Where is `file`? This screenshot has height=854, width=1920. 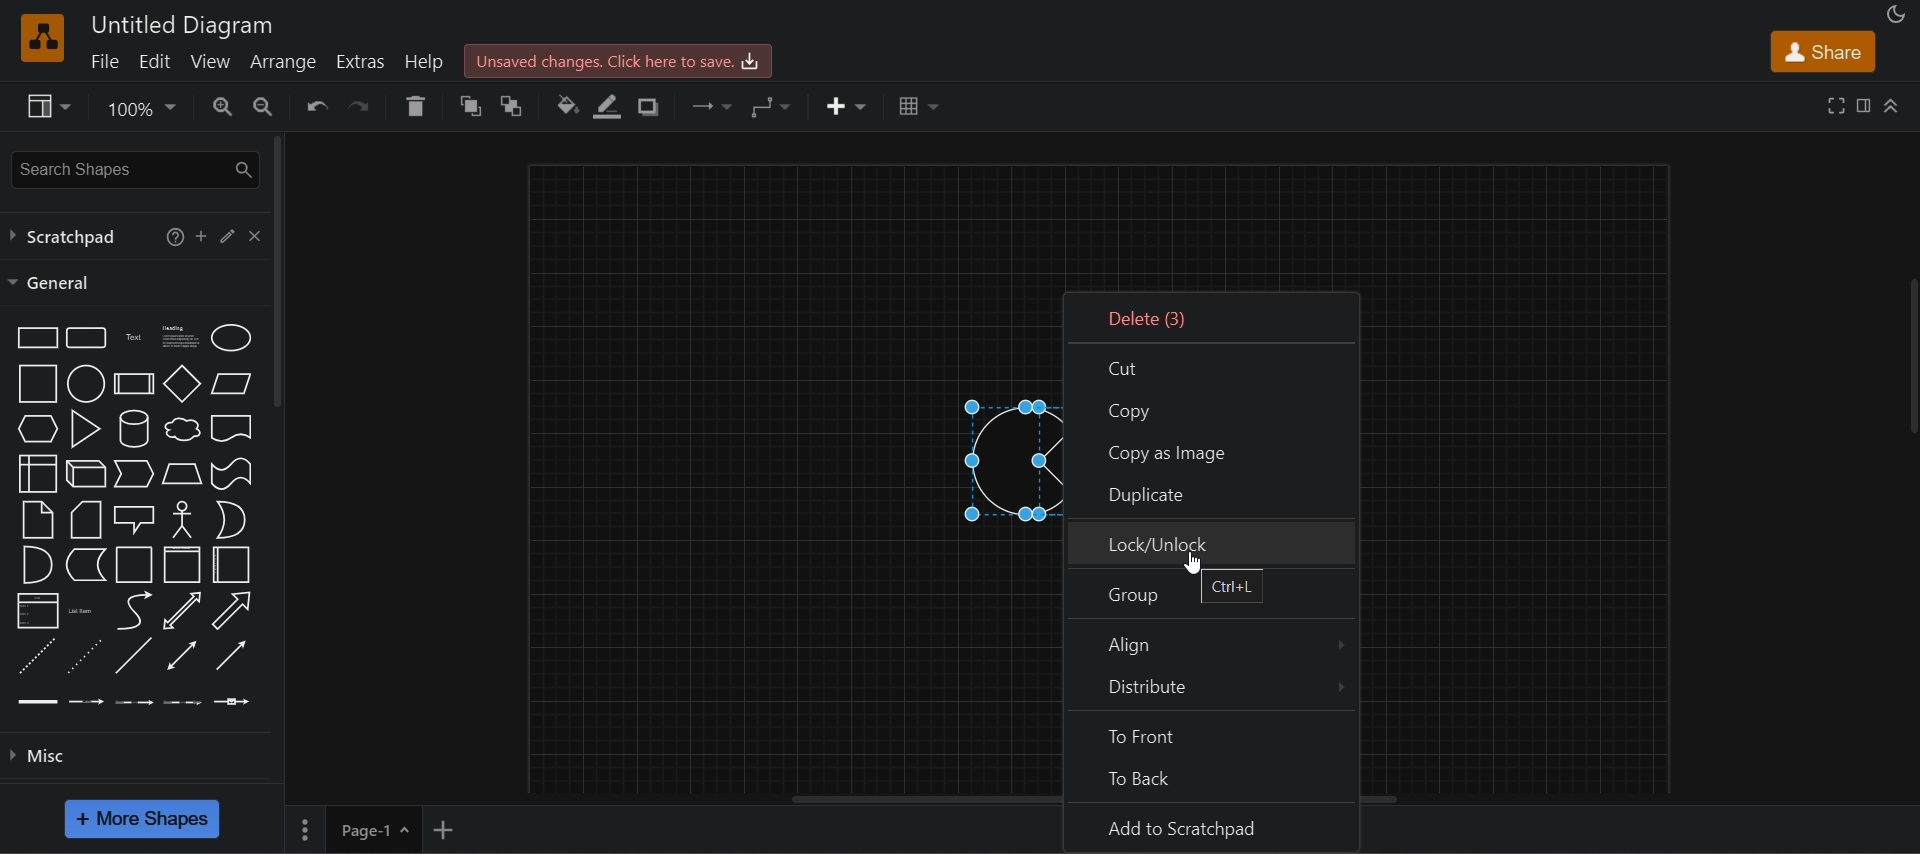
file is located at coordinates (103, 60).